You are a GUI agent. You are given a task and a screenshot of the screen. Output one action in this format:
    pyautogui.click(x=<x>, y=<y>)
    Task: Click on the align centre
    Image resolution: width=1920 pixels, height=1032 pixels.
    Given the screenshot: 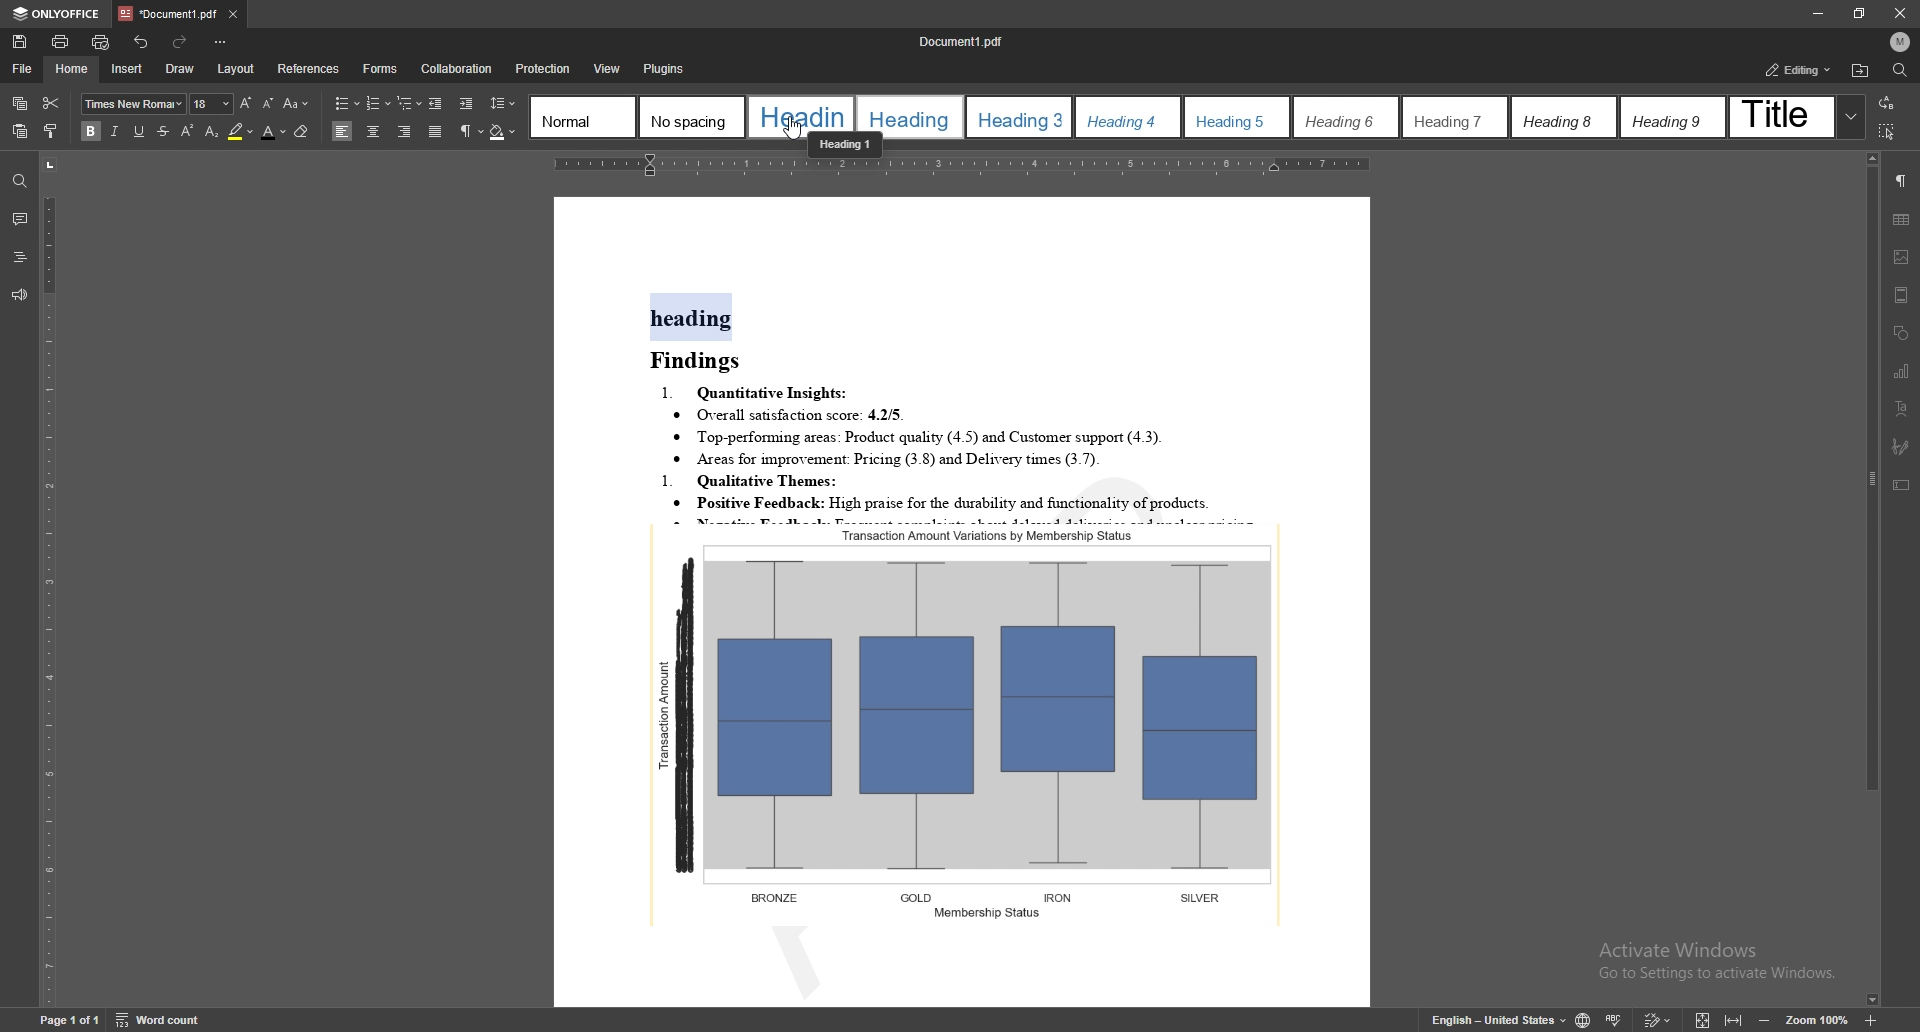 What is the action you would take?
    pyautogui.click(x=373, y=131)
    